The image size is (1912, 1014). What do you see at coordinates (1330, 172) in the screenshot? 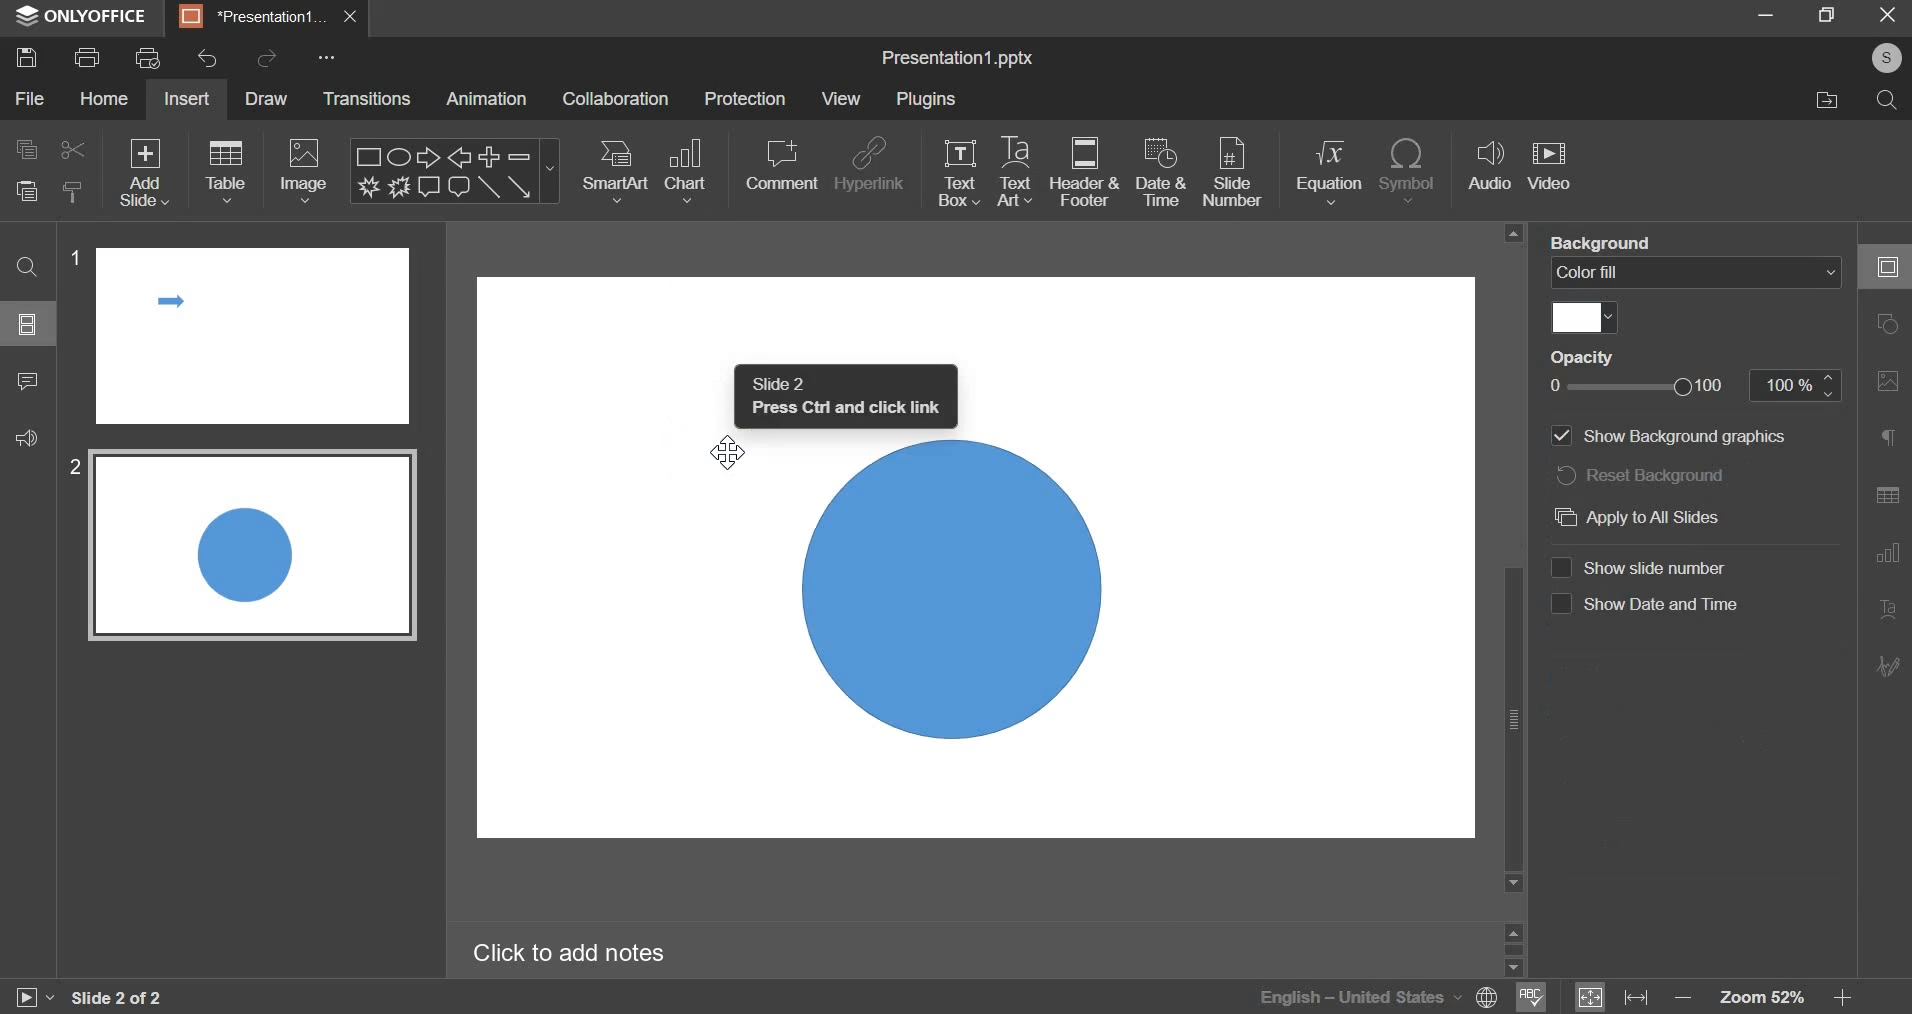
I see `insert equation` at bounding box center [1330, 172].